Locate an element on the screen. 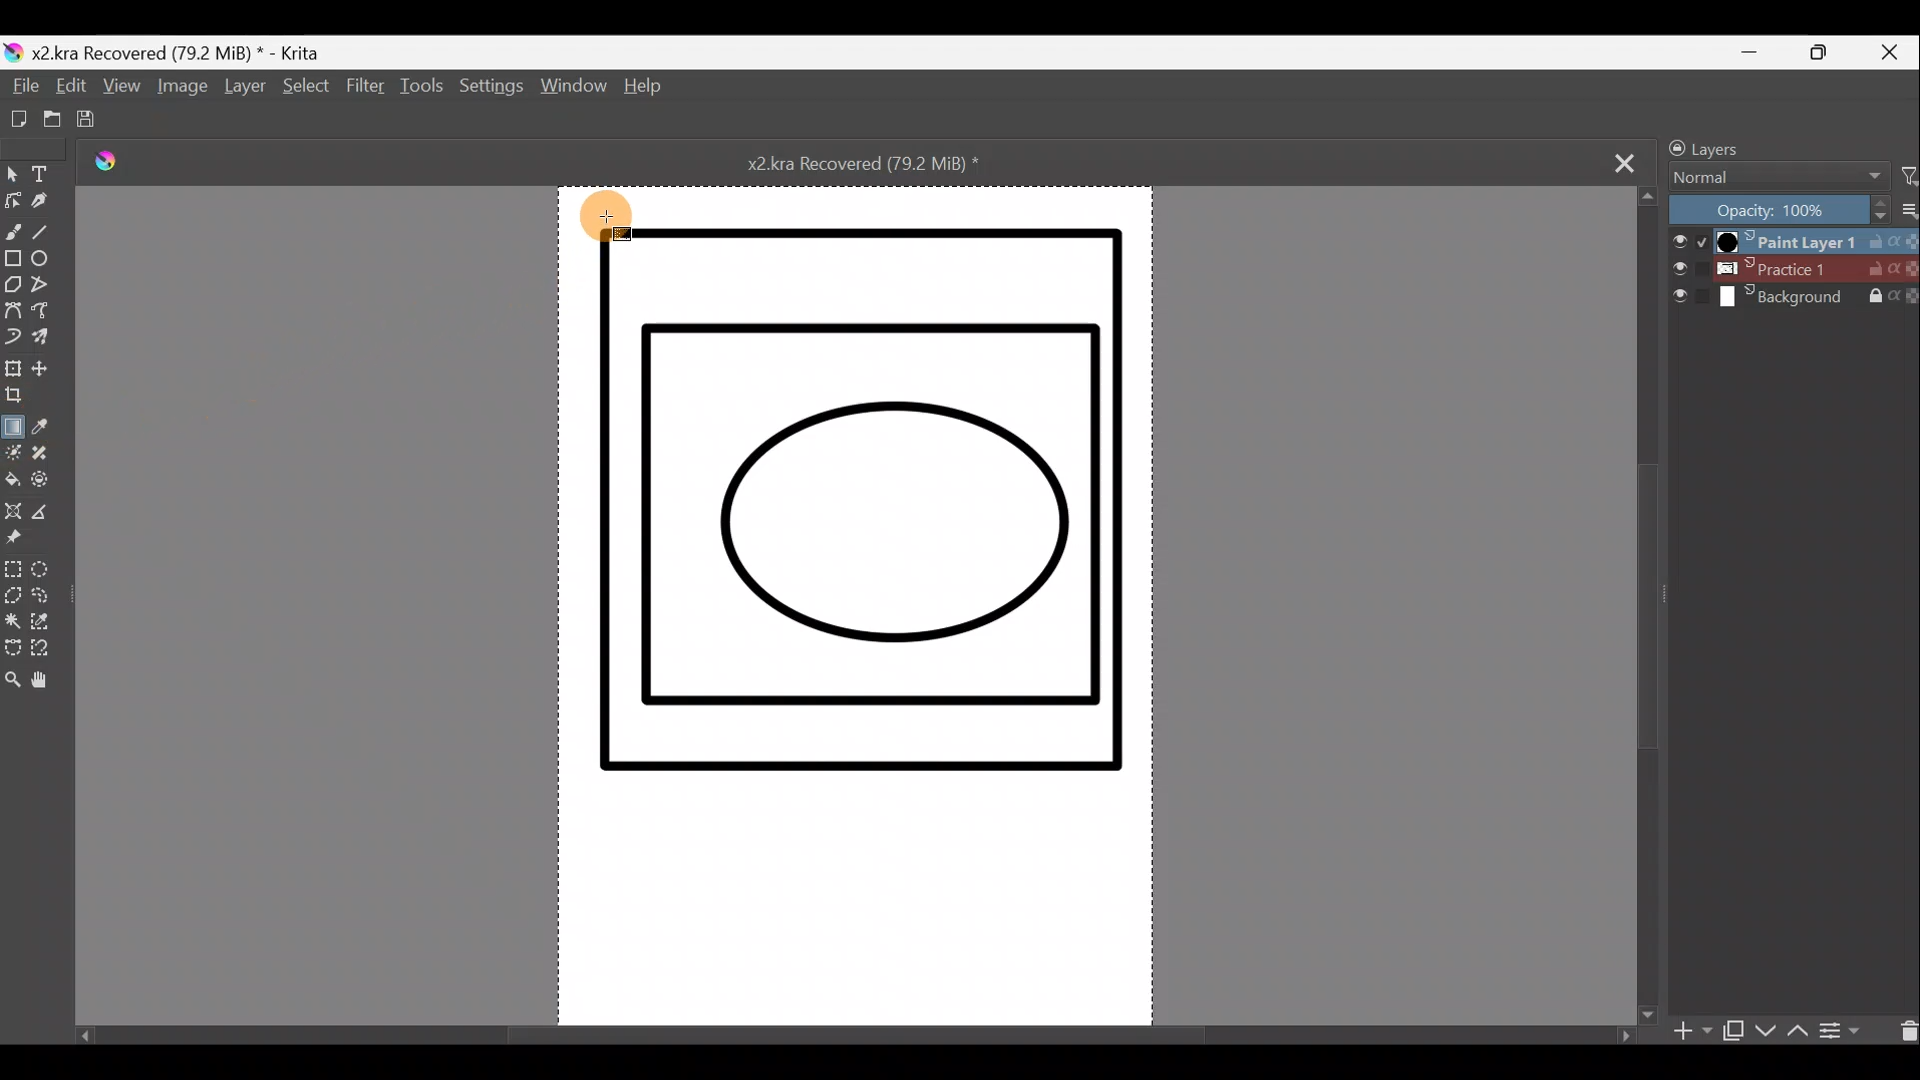 The width and height of the screenshot is (1920, 1080). Dynamic brush tool is located at coordinates (14, 338).